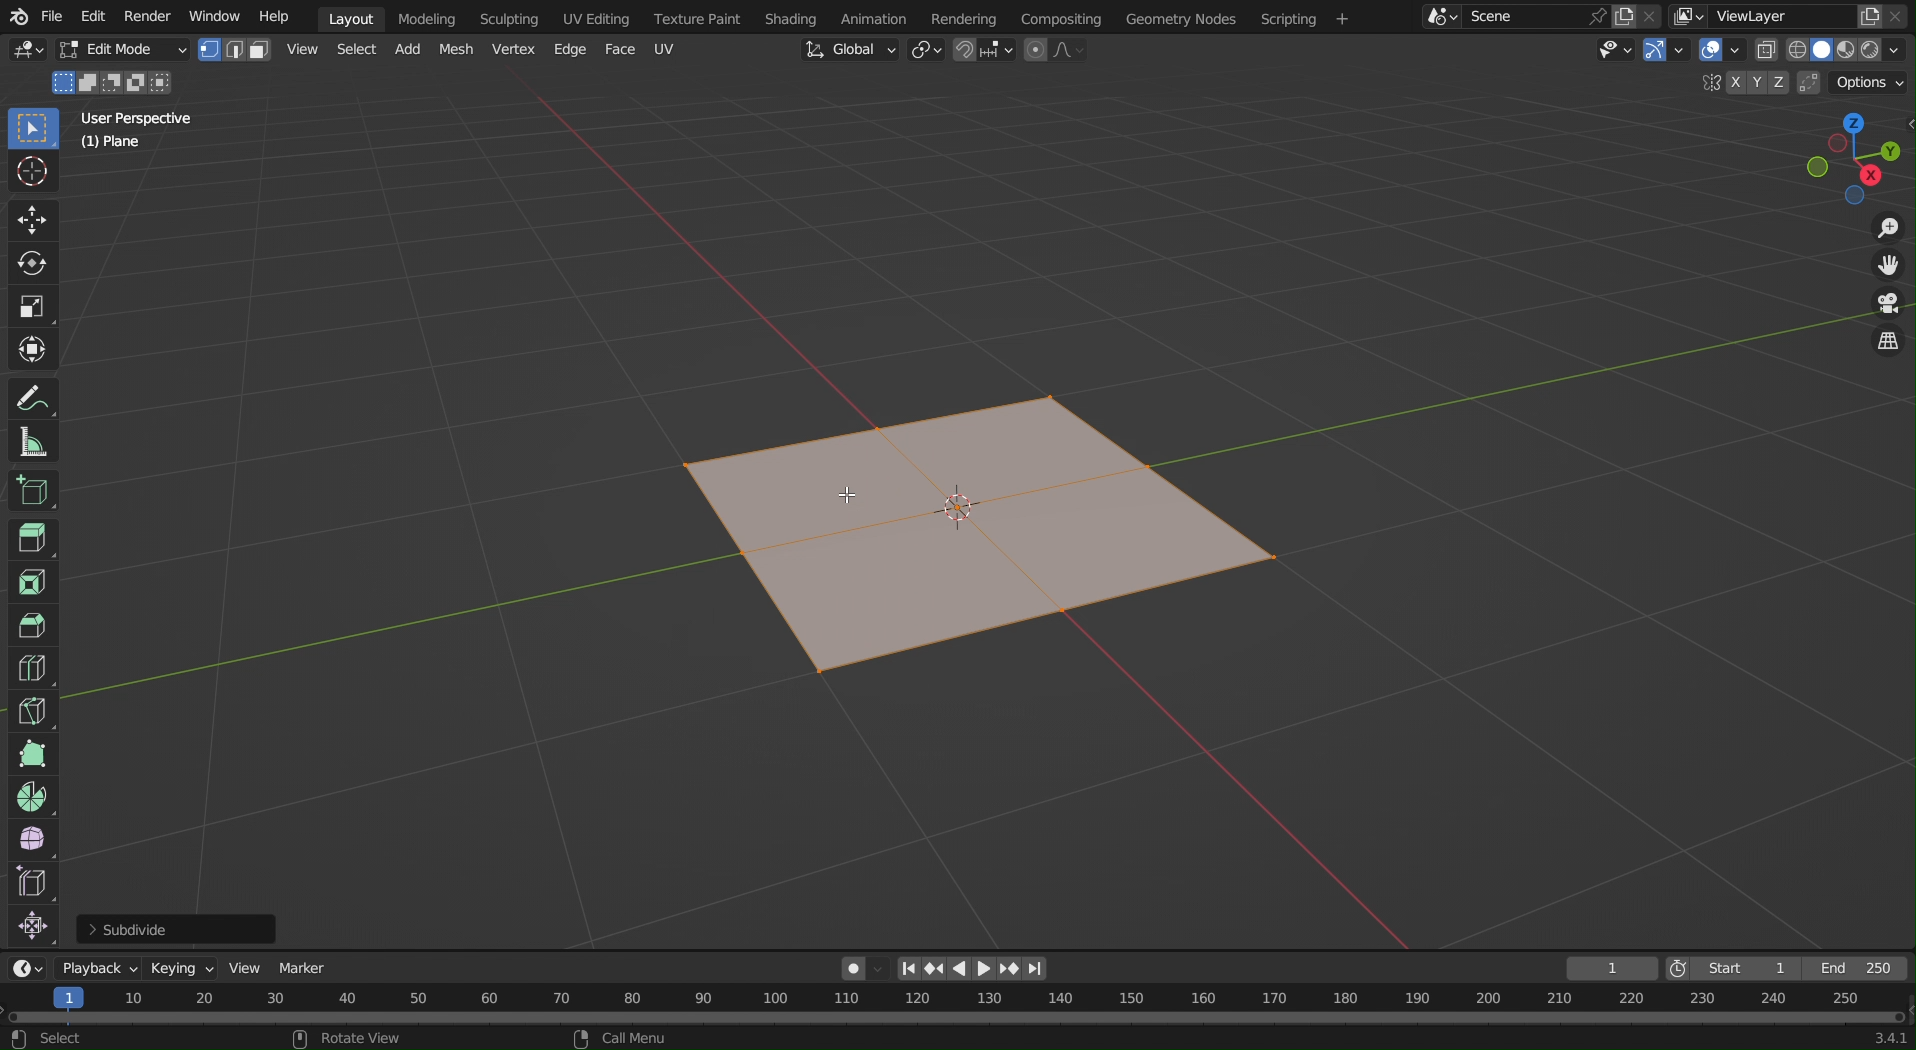 The image size is (1916, 1050). Describe the element at coordinates (845, 972) in the screenshot. I see `Auto Keying` at that location.